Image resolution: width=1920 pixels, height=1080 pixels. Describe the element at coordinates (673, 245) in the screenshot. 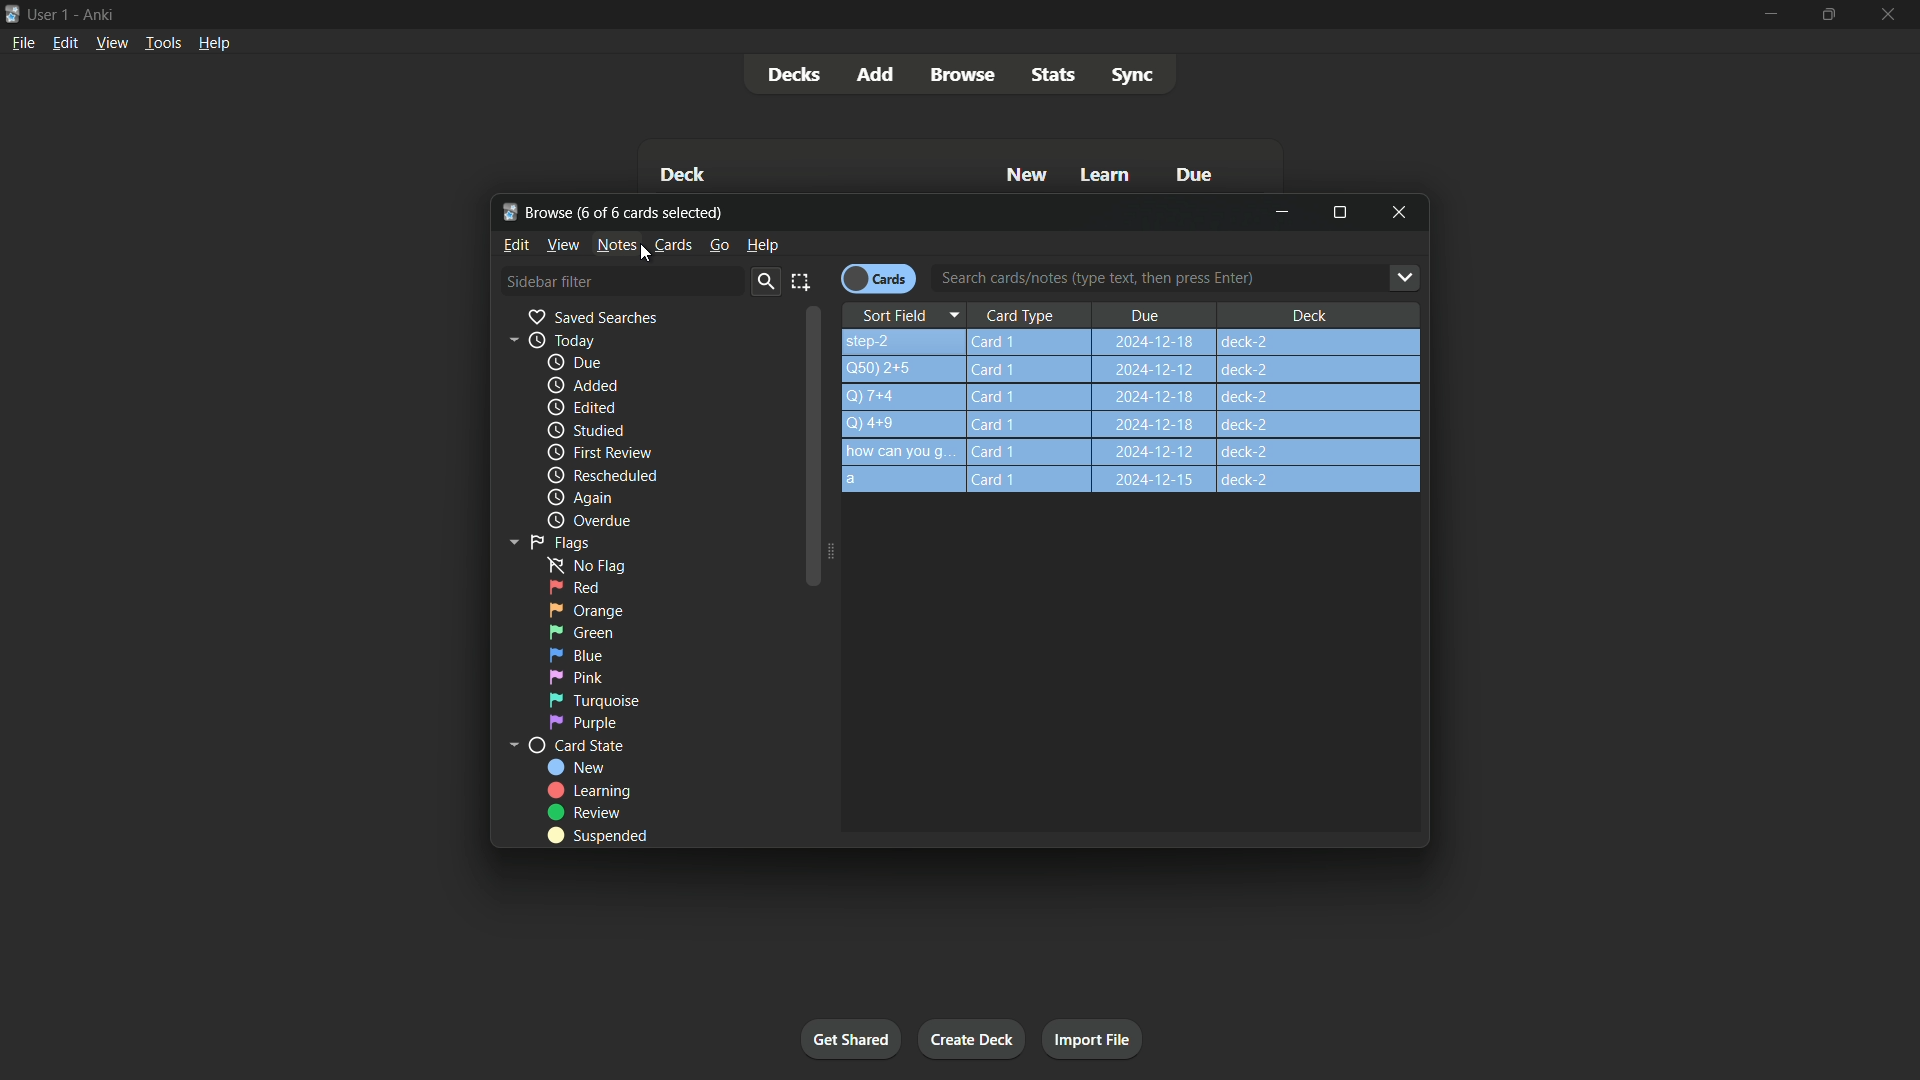

I see `Cards` at that location.